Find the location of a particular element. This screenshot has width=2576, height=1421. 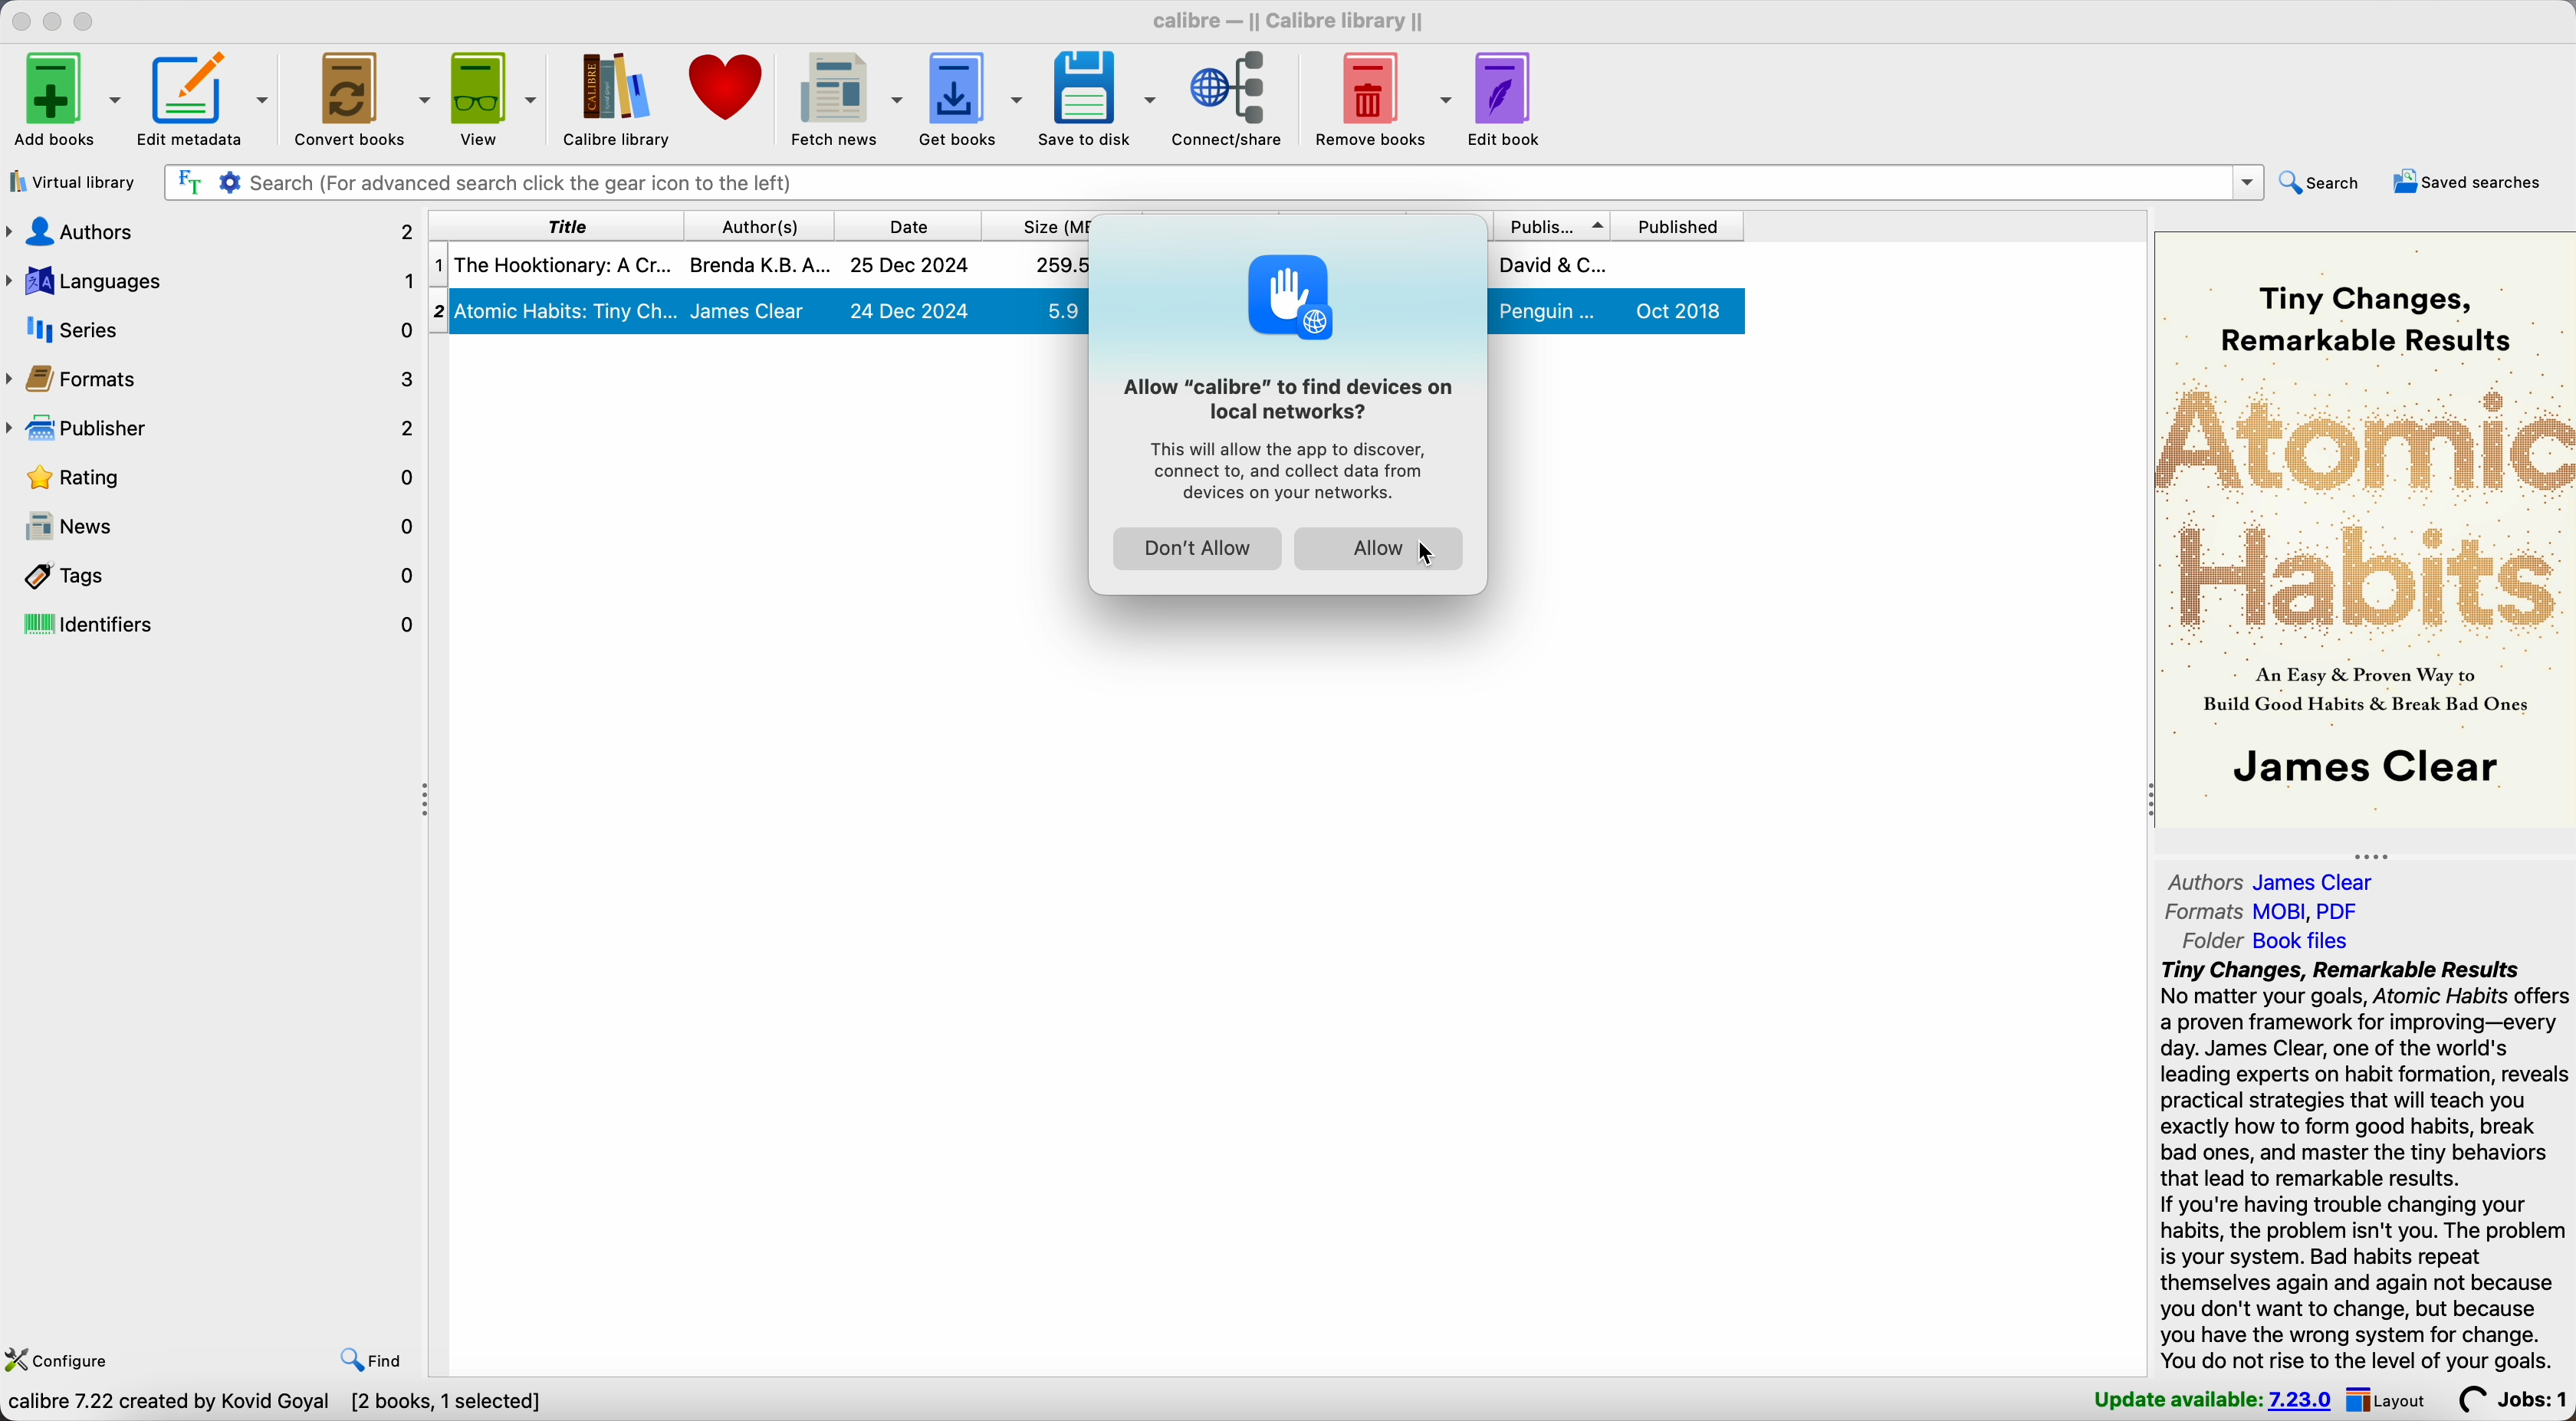

get books is located at coordinates (974, 98).